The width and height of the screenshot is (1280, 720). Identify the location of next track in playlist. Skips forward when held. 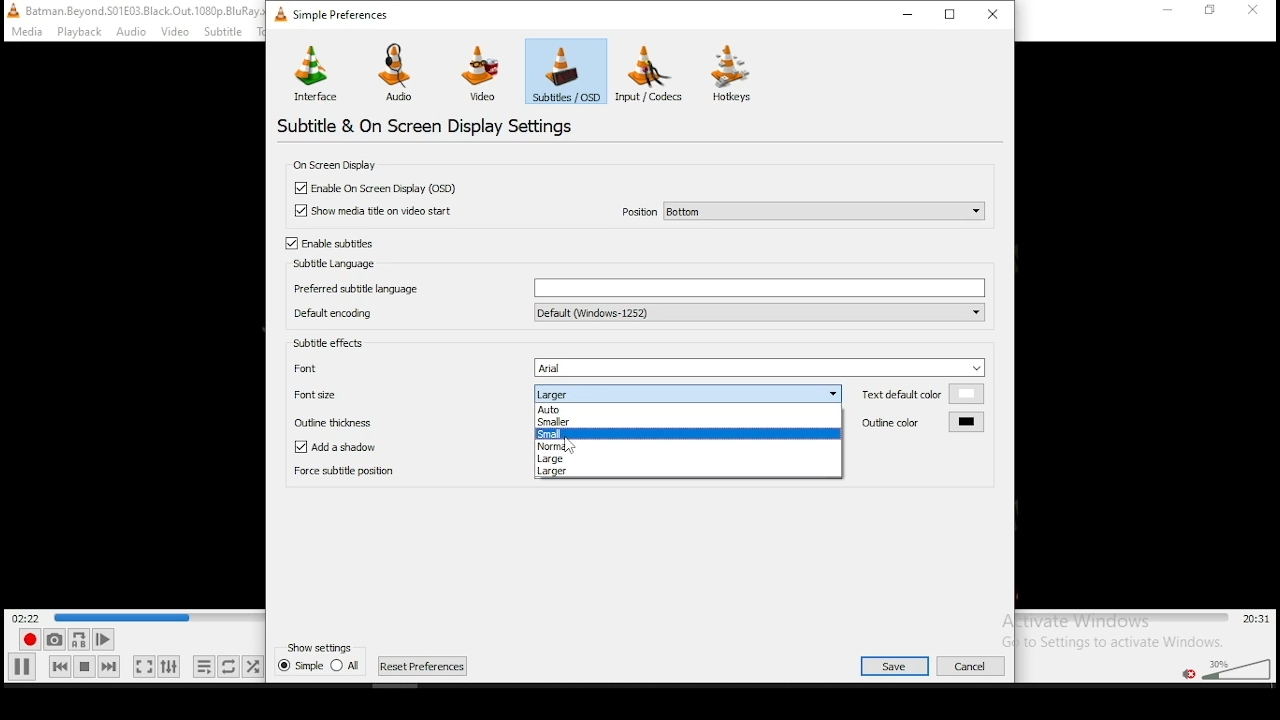
(108, 666).